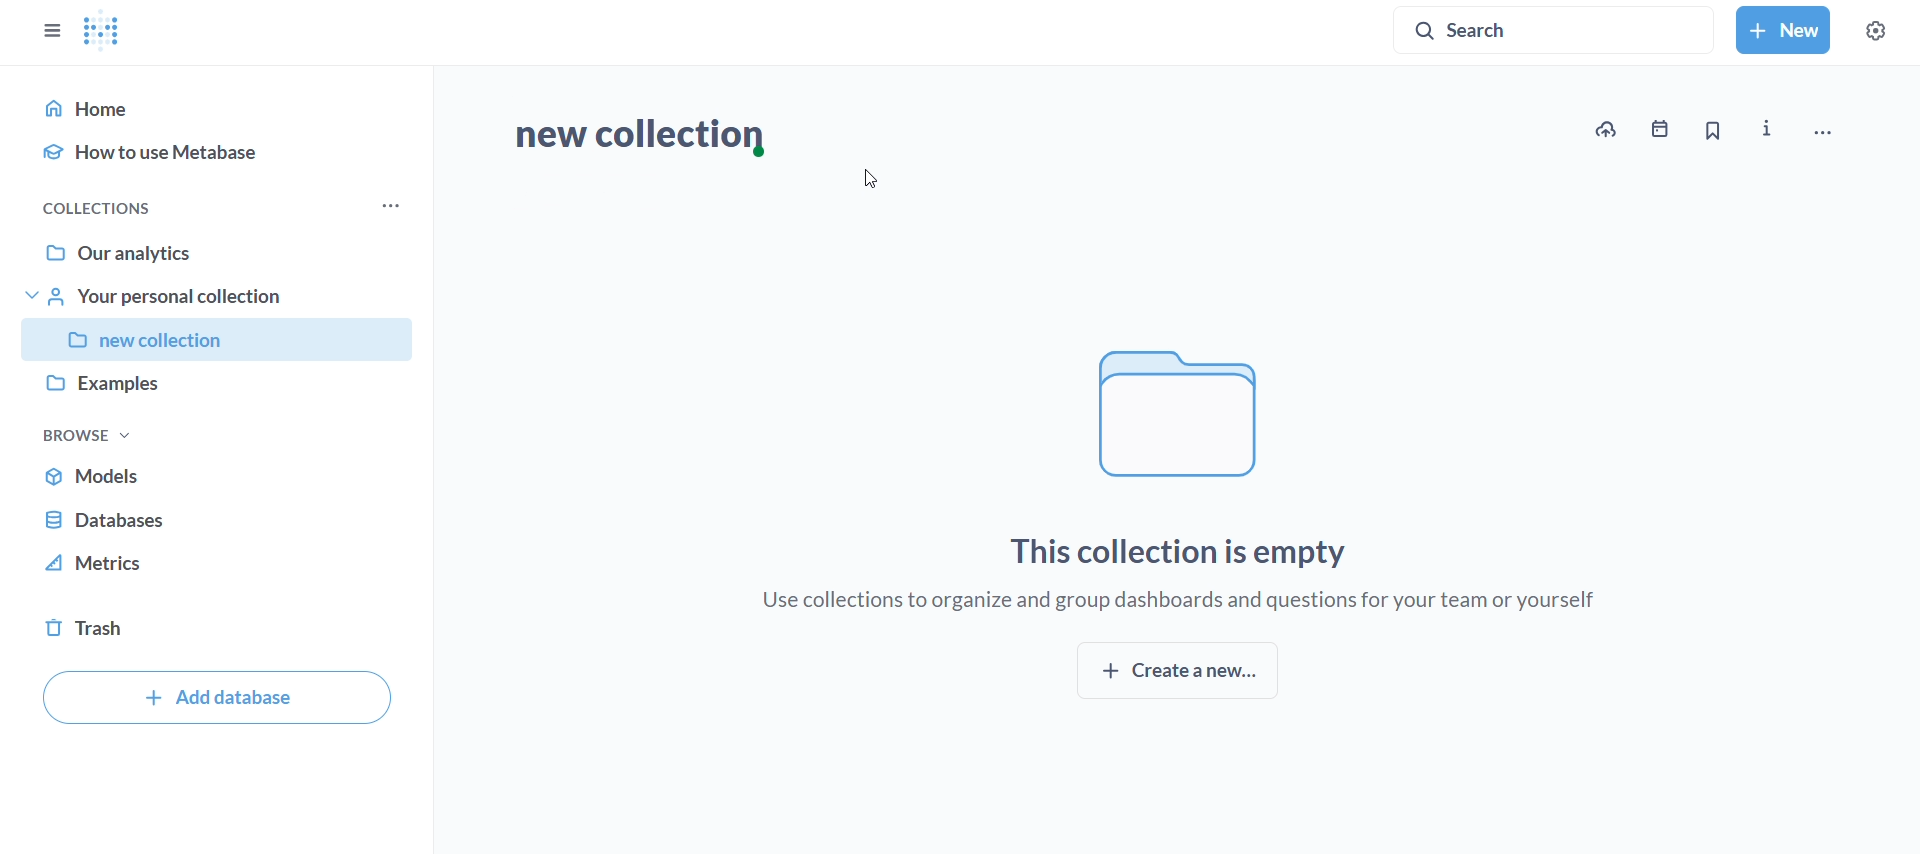 This screenshot has width=1920, height=854. I want to click on metabase logo, so click(104, 31).